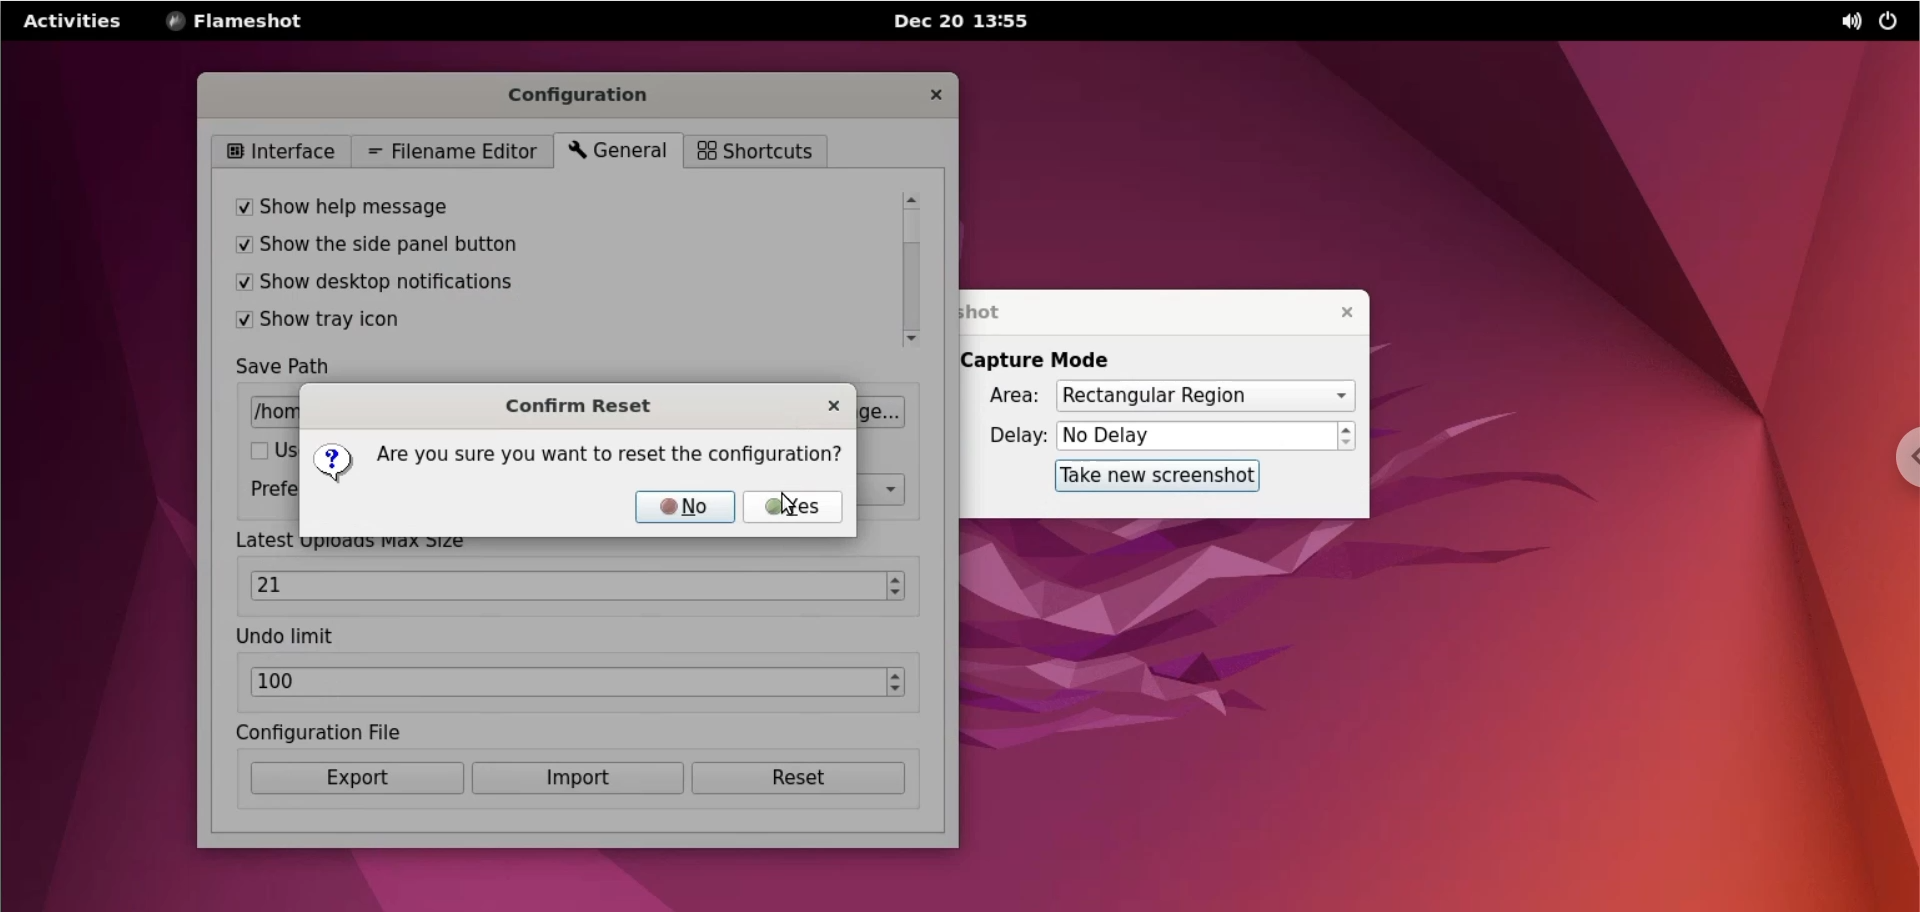 Image resolution: width=1920 pixels, height=912 pixels. I want to click on confirm reset , so click(595, 406).